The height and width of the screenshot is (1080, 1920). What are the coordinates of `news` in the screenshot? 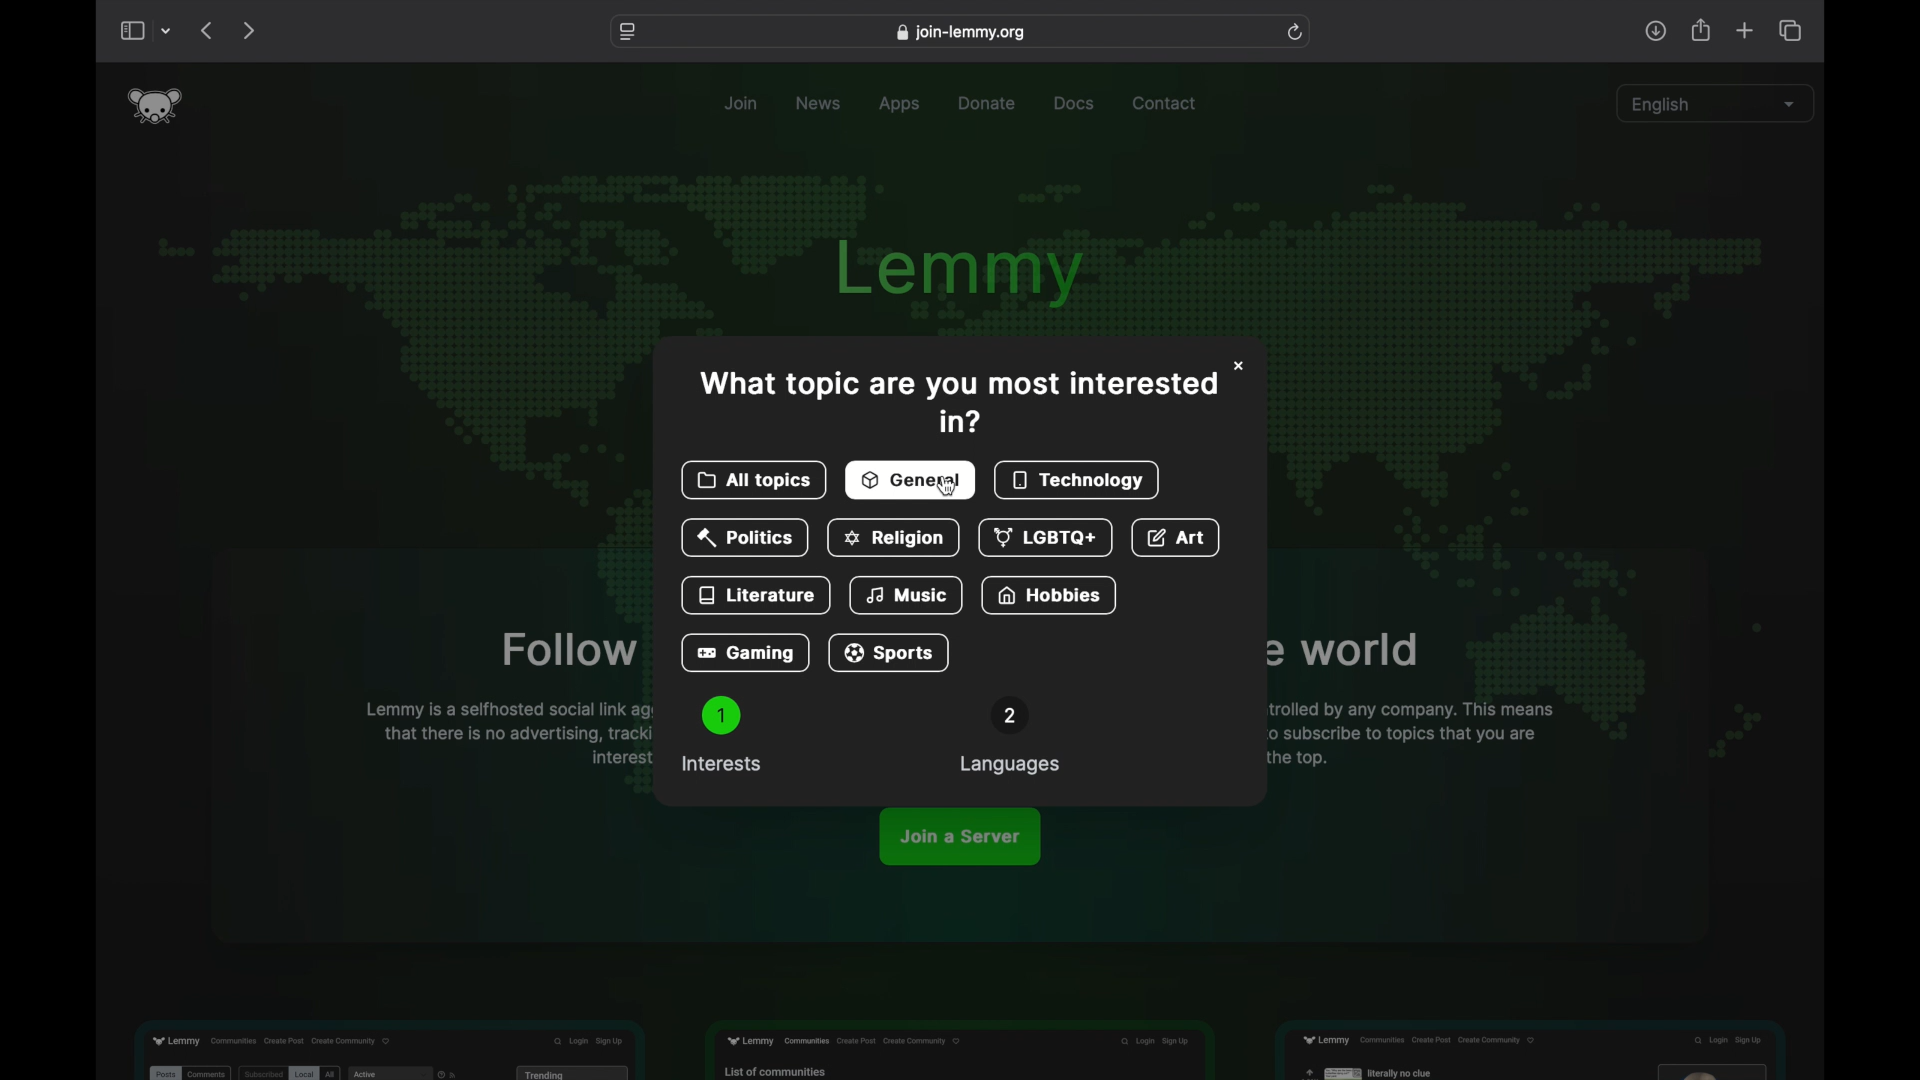 It's located at (820, 104).